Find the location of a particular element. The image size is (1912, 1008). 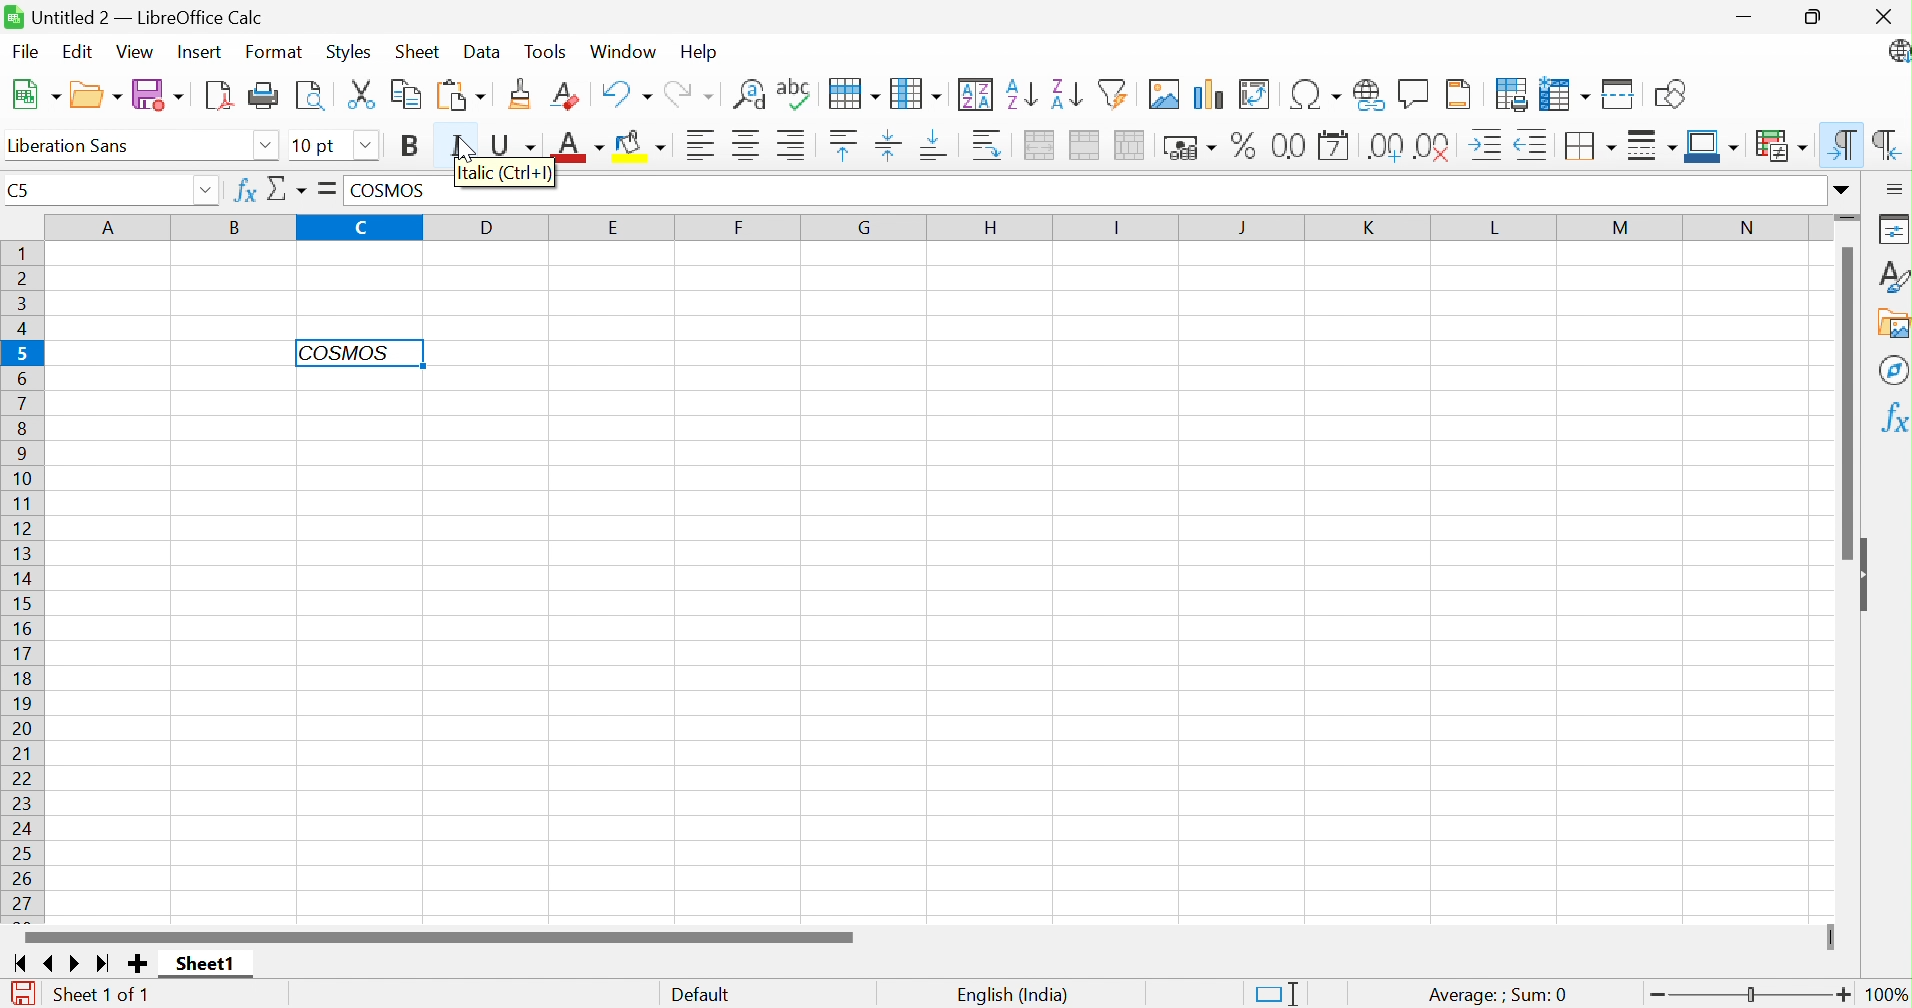

Font size is located at coordinates (319, 146).